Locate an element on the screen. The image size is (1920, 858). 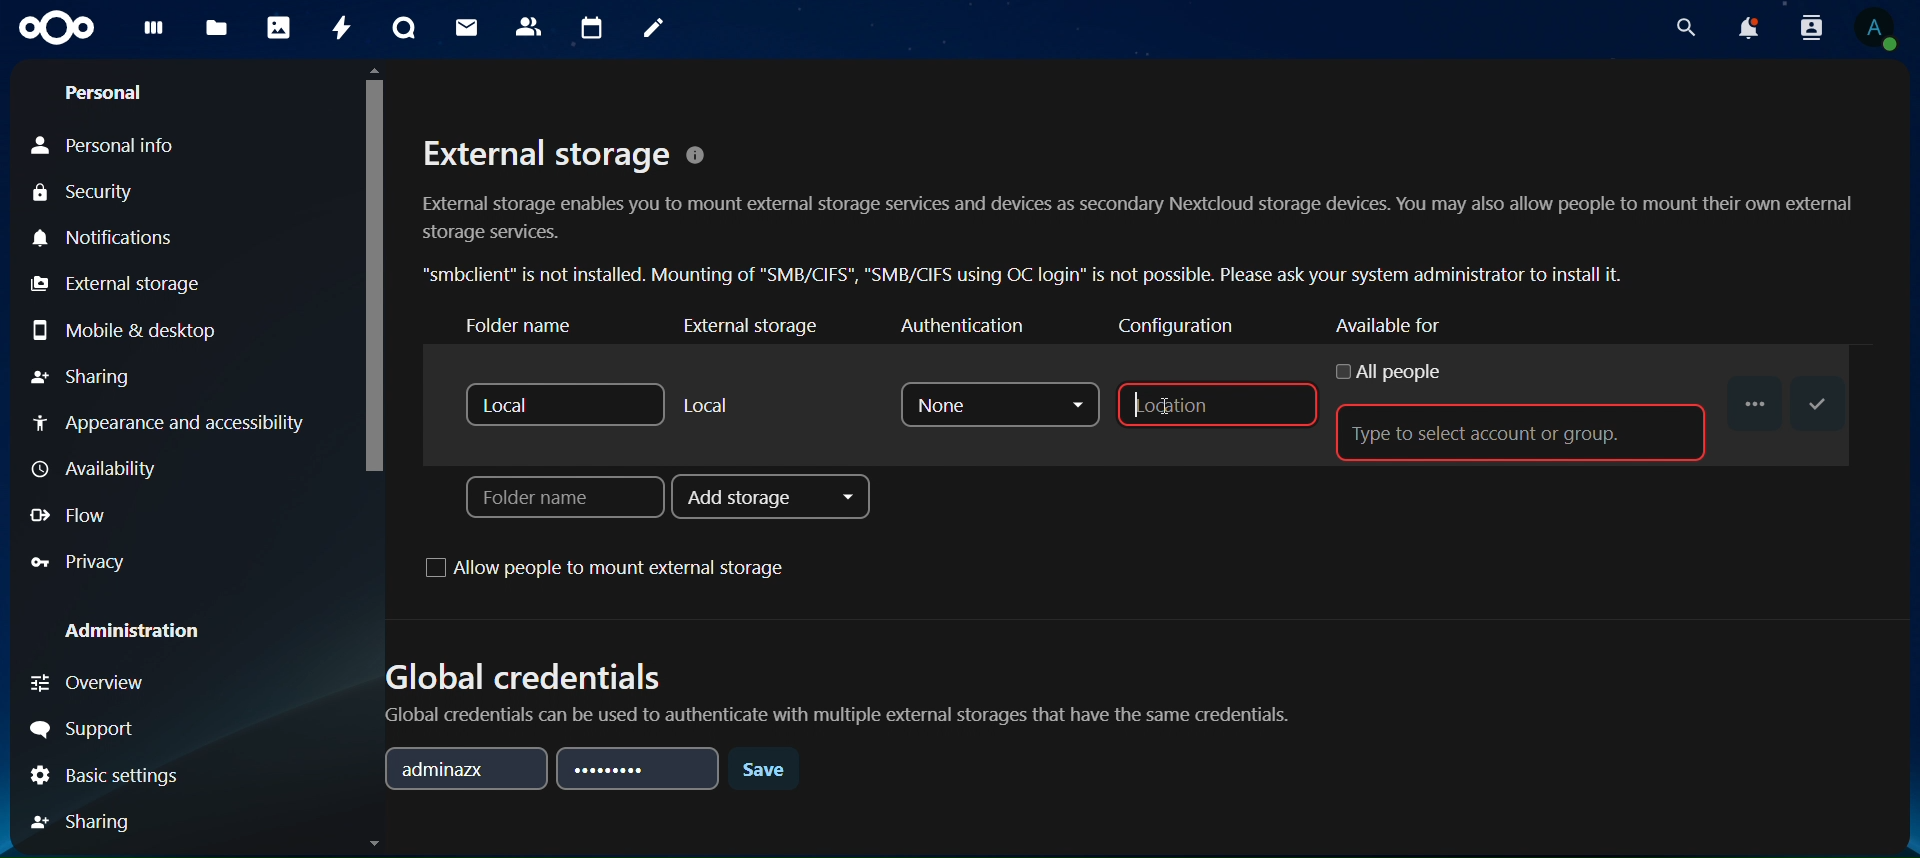
sharing is located at coordinates (84, 377).